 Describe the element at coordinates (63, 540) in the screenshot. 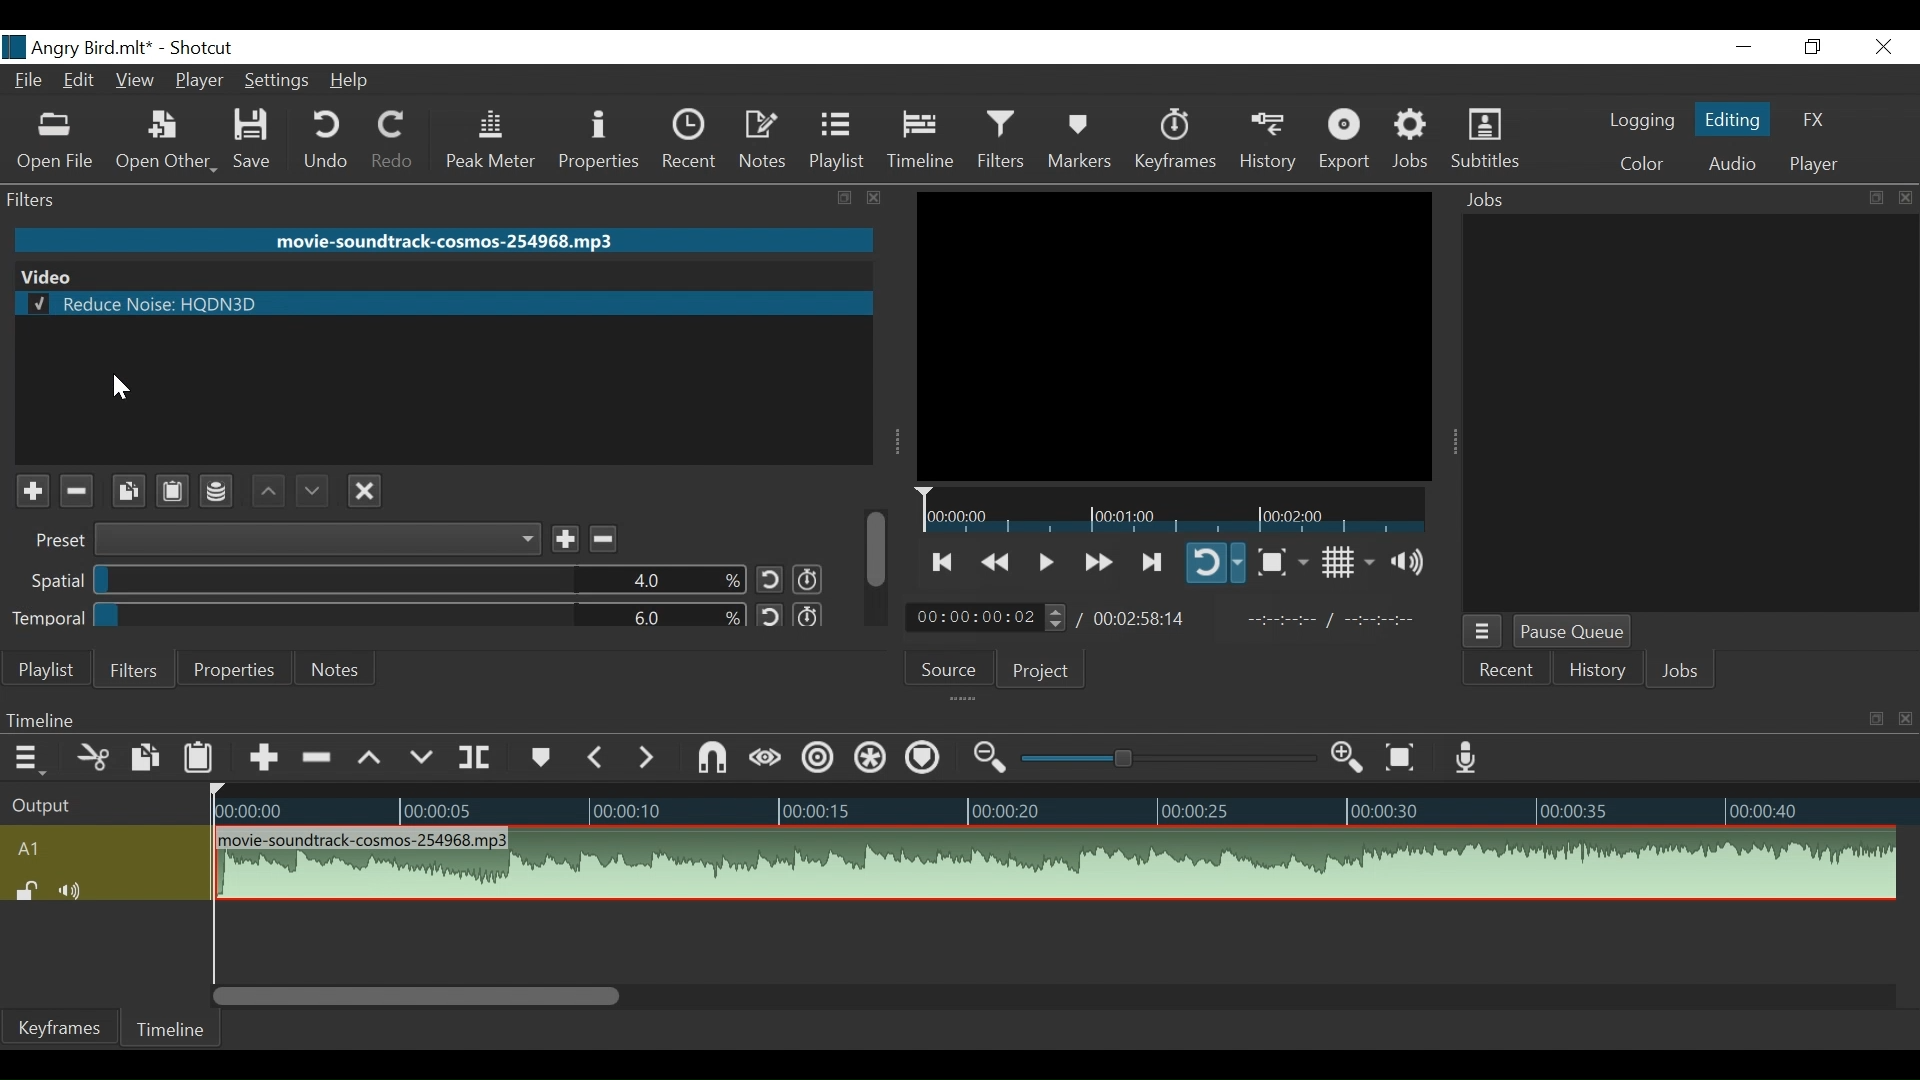

I see `Preset` at that location.